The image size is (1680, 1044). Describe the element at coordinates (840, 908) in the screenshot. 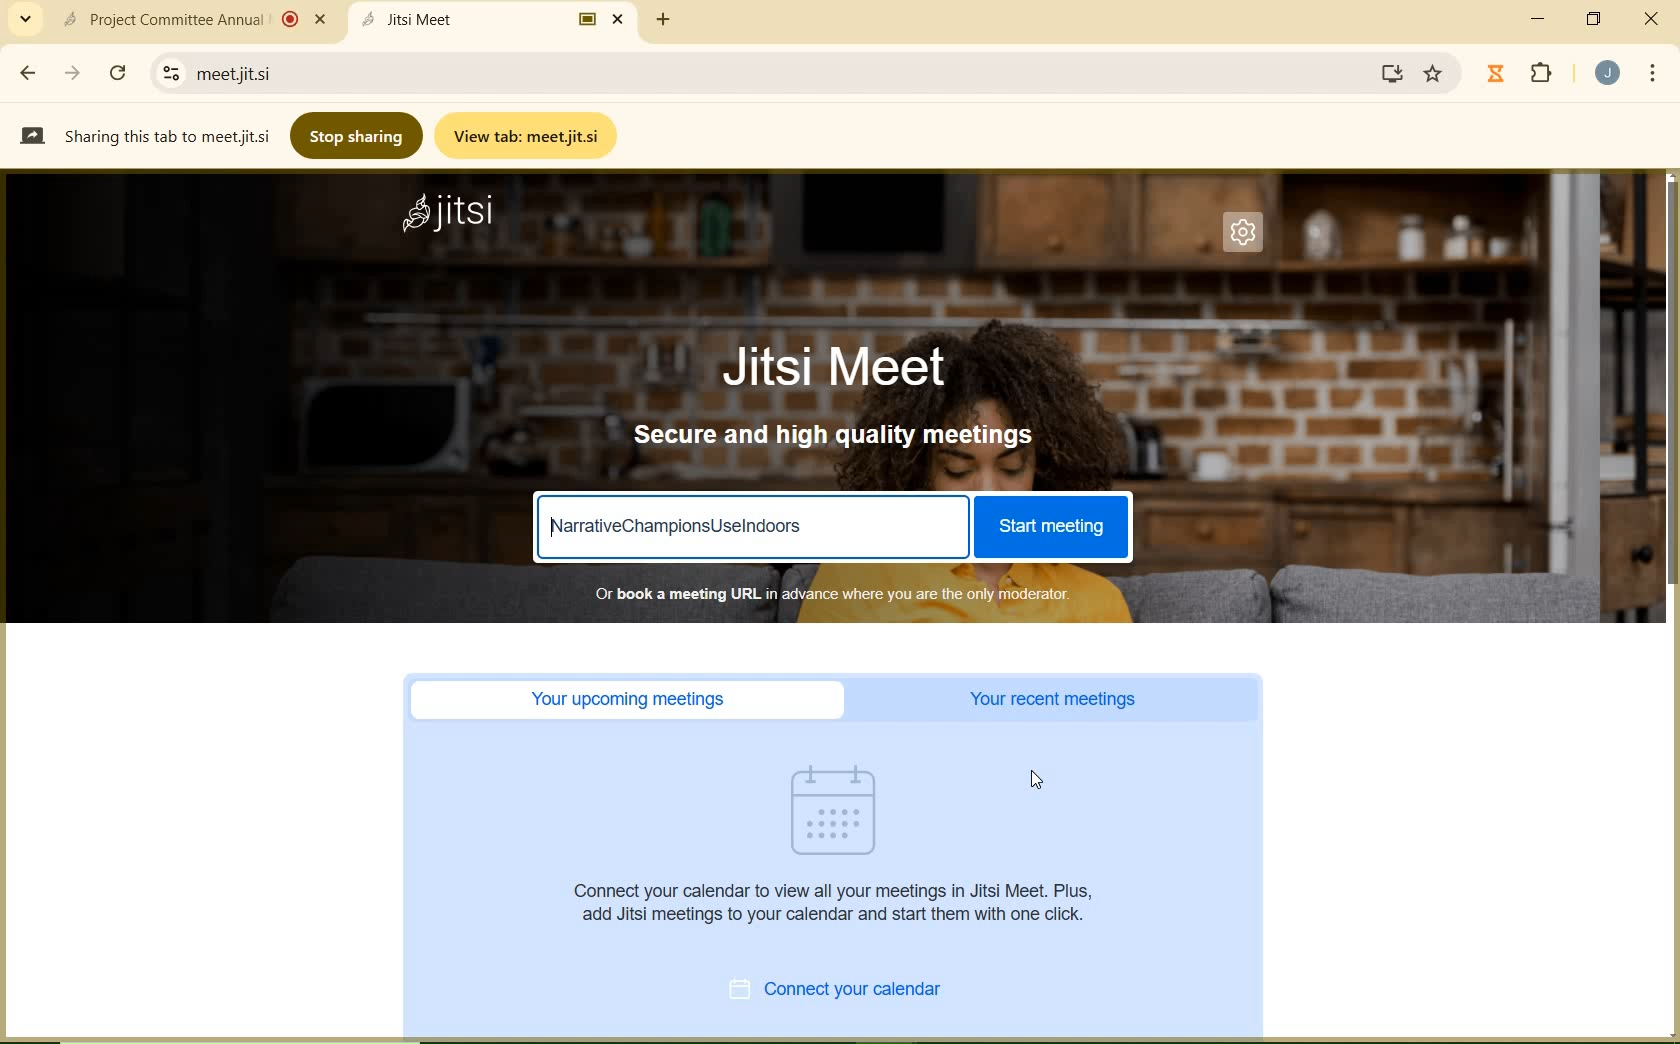

I see `Connect your calendar to view all your meetings in Jitsi Meet. Plus,
add Jitsi meetings to your calendar and start them with one click.` at that location.